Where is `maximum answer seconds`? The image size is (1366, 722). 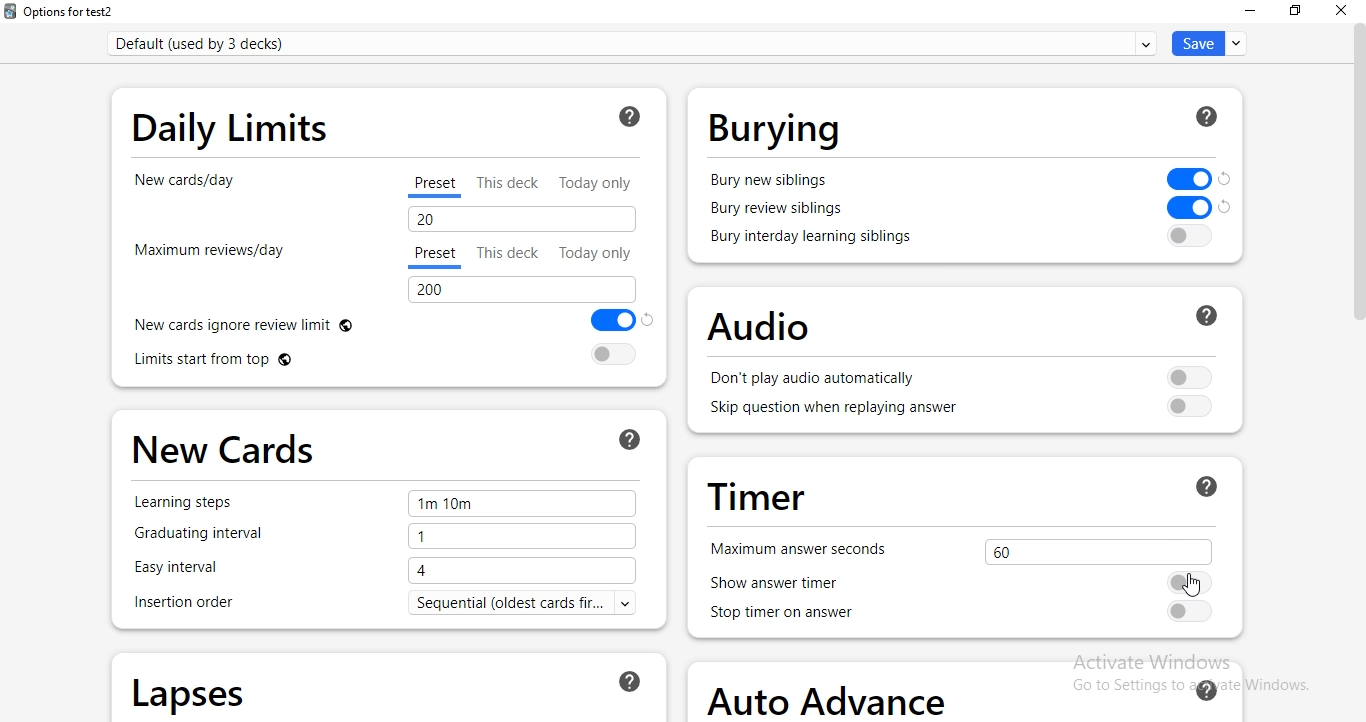 maximum answer seconds is located at coordinates (808, 550).